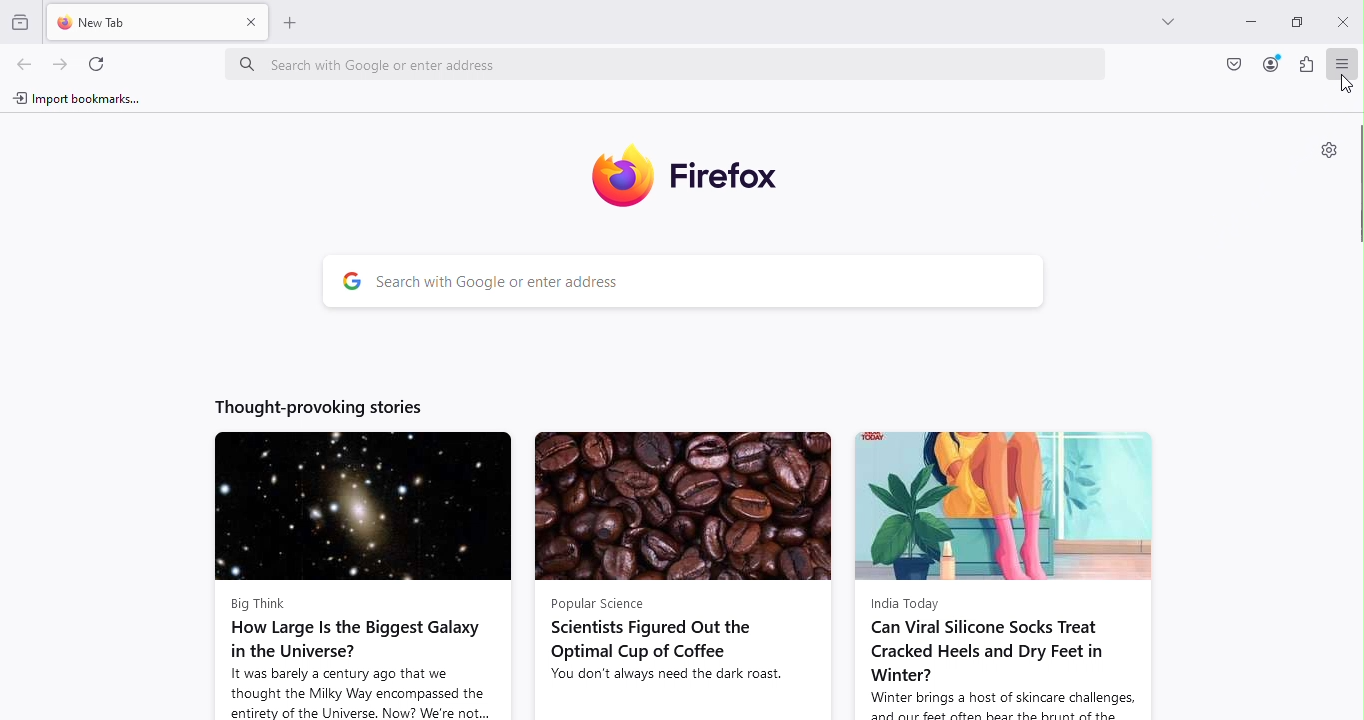 The height and width of the screenshot is (720, 1364). I want to click on Open application menu, so click(1346, 64).